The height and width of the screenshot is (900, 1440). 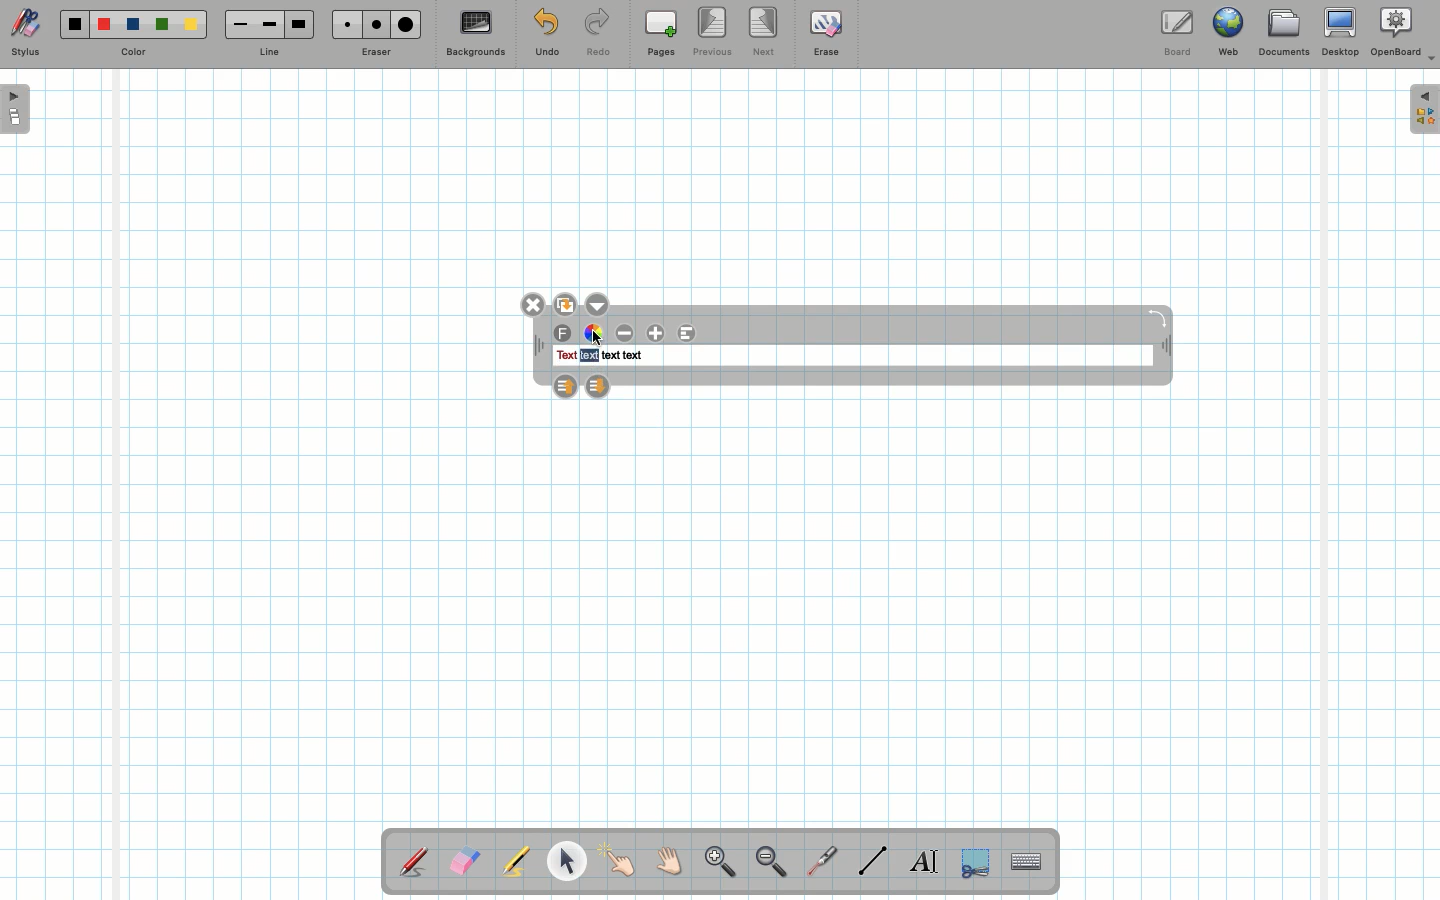 I want to click on Yellow, so click(x=191, y=24).